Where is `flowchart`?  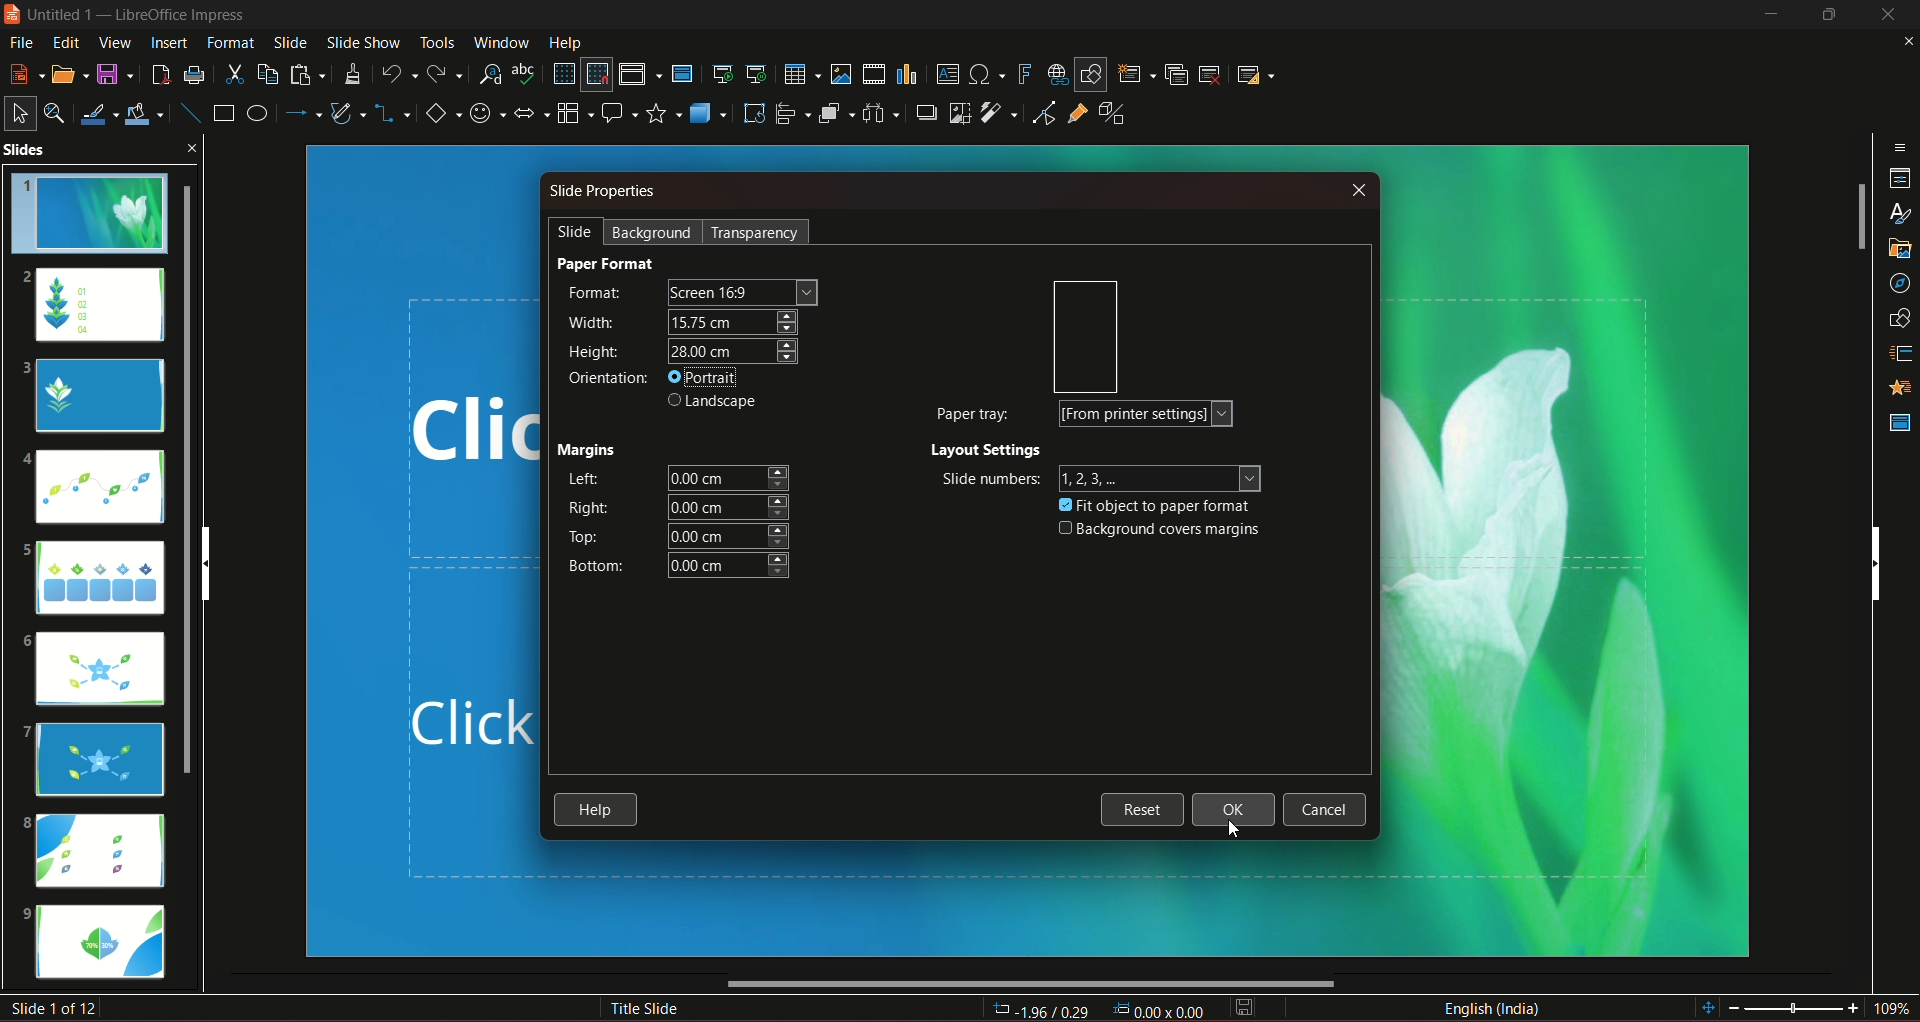
flowchart is located at coordinates (574, 111).